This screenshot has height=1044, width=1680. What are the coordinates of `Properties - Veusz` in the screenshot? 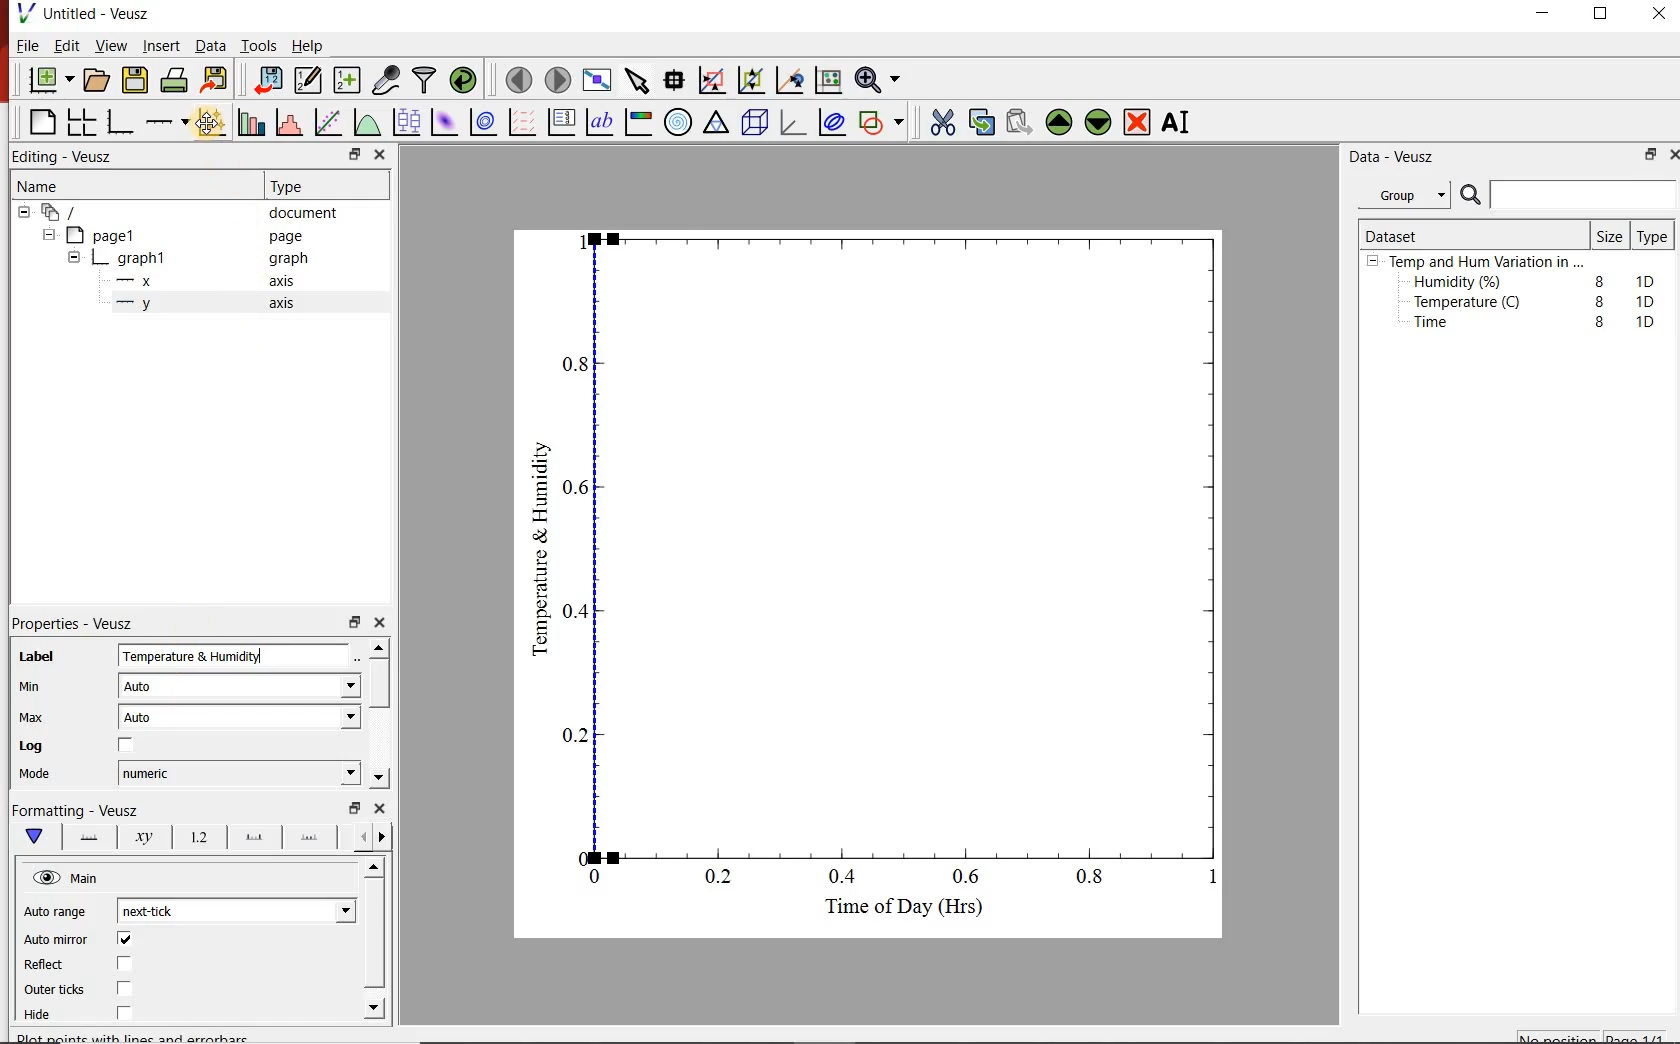 It's located at (83, 620).